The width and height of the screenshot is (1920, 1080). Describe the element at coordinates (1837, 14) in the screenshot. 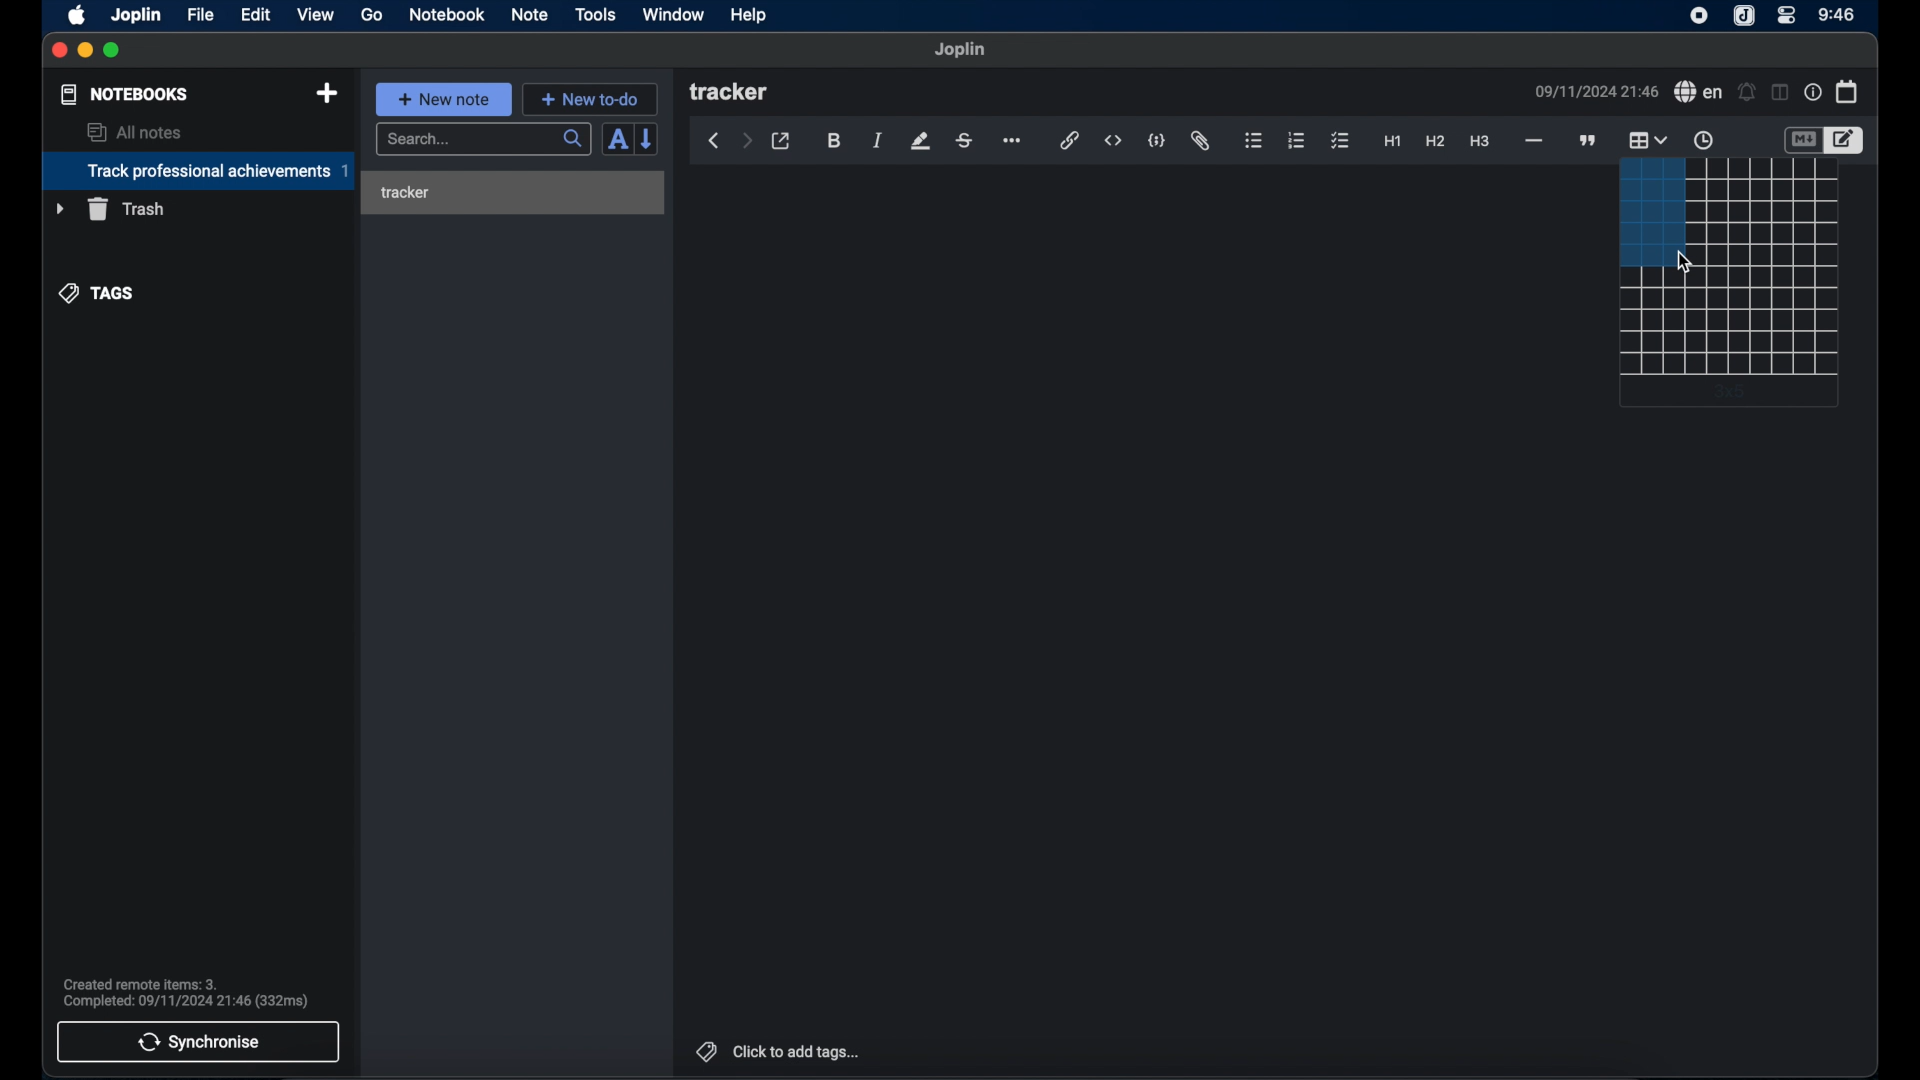

I see `time` at that location.